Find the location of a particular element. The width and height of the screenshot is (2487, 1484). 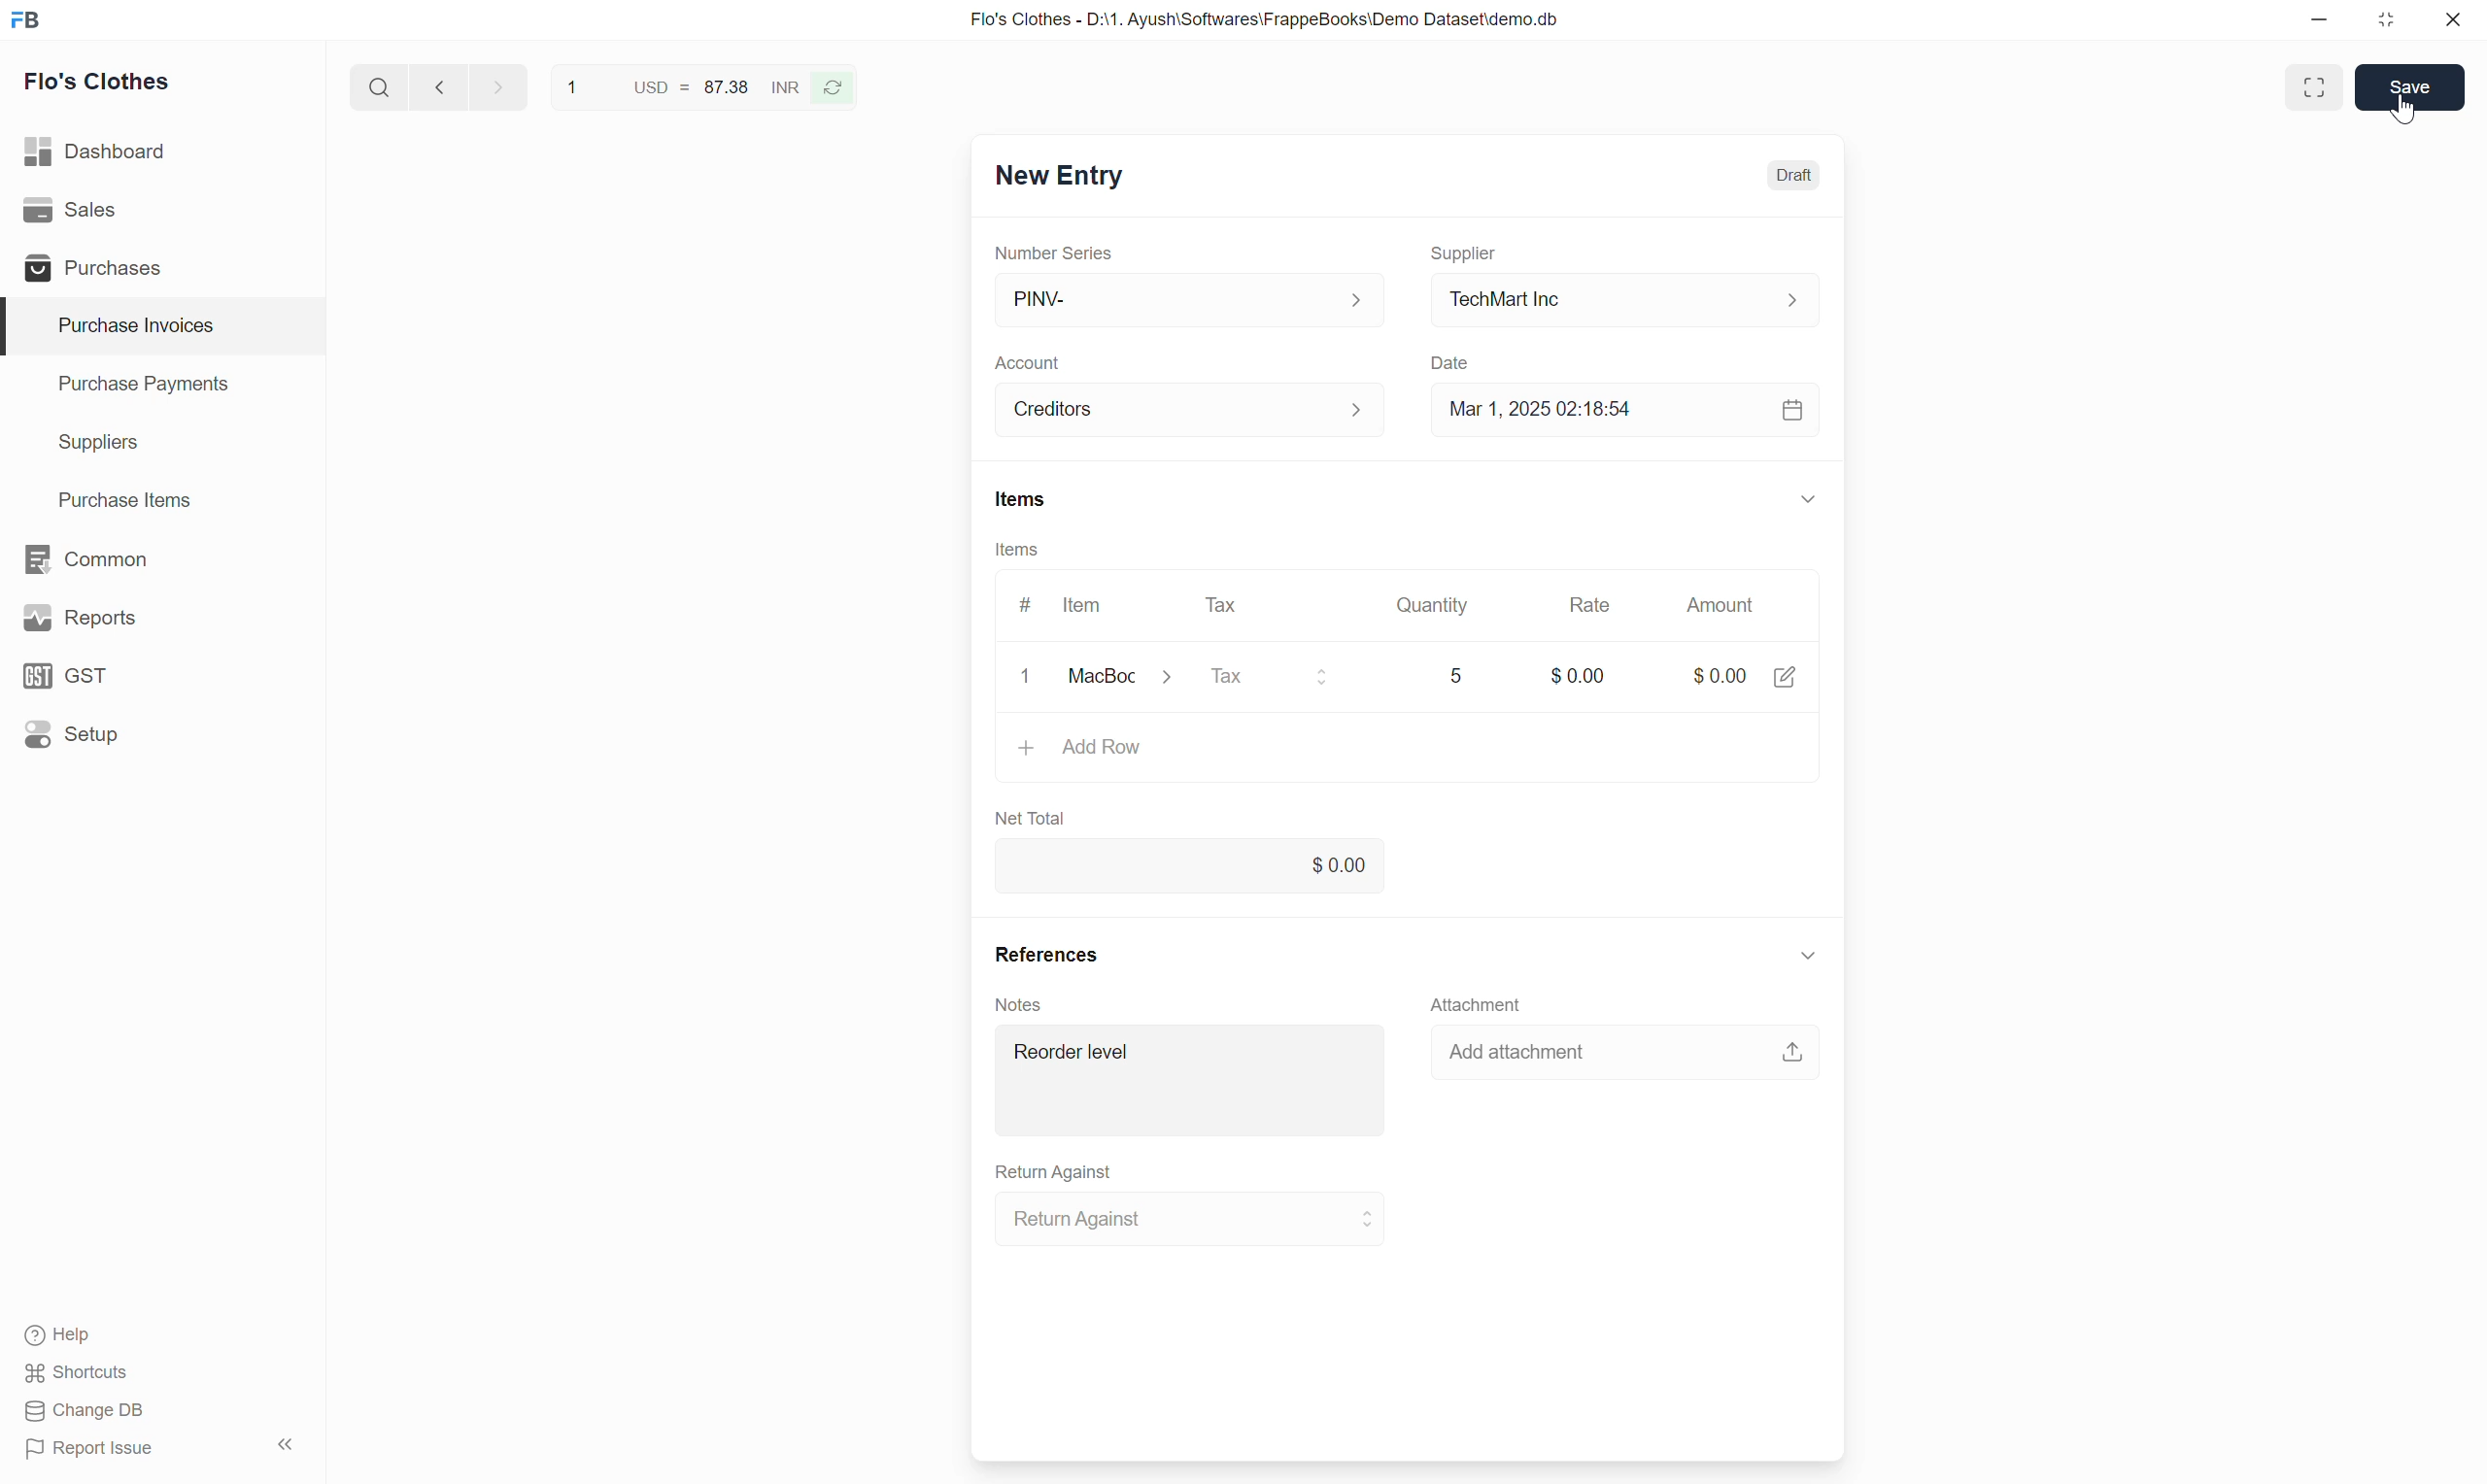

Close is located at coordinates (2453, 19).